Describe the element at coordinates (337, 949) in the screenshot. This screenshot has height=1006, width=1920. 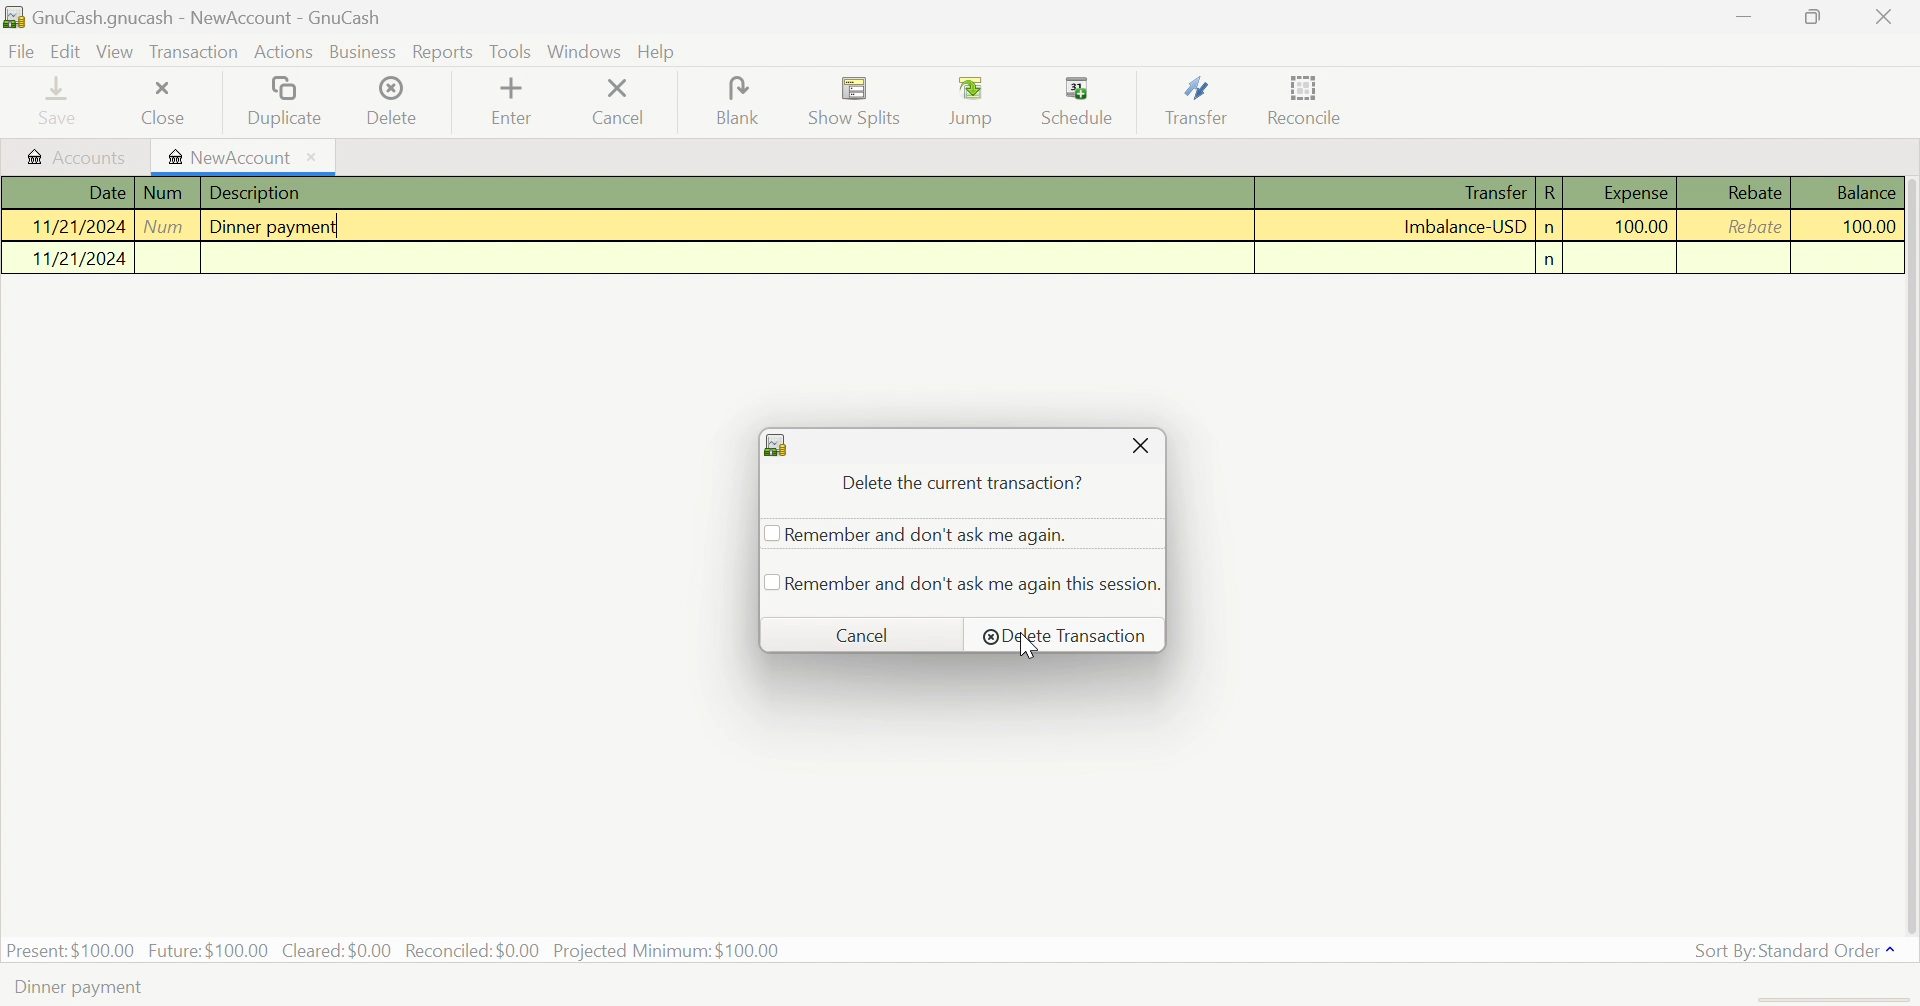
I see `Cleared: $0.00` at that location.